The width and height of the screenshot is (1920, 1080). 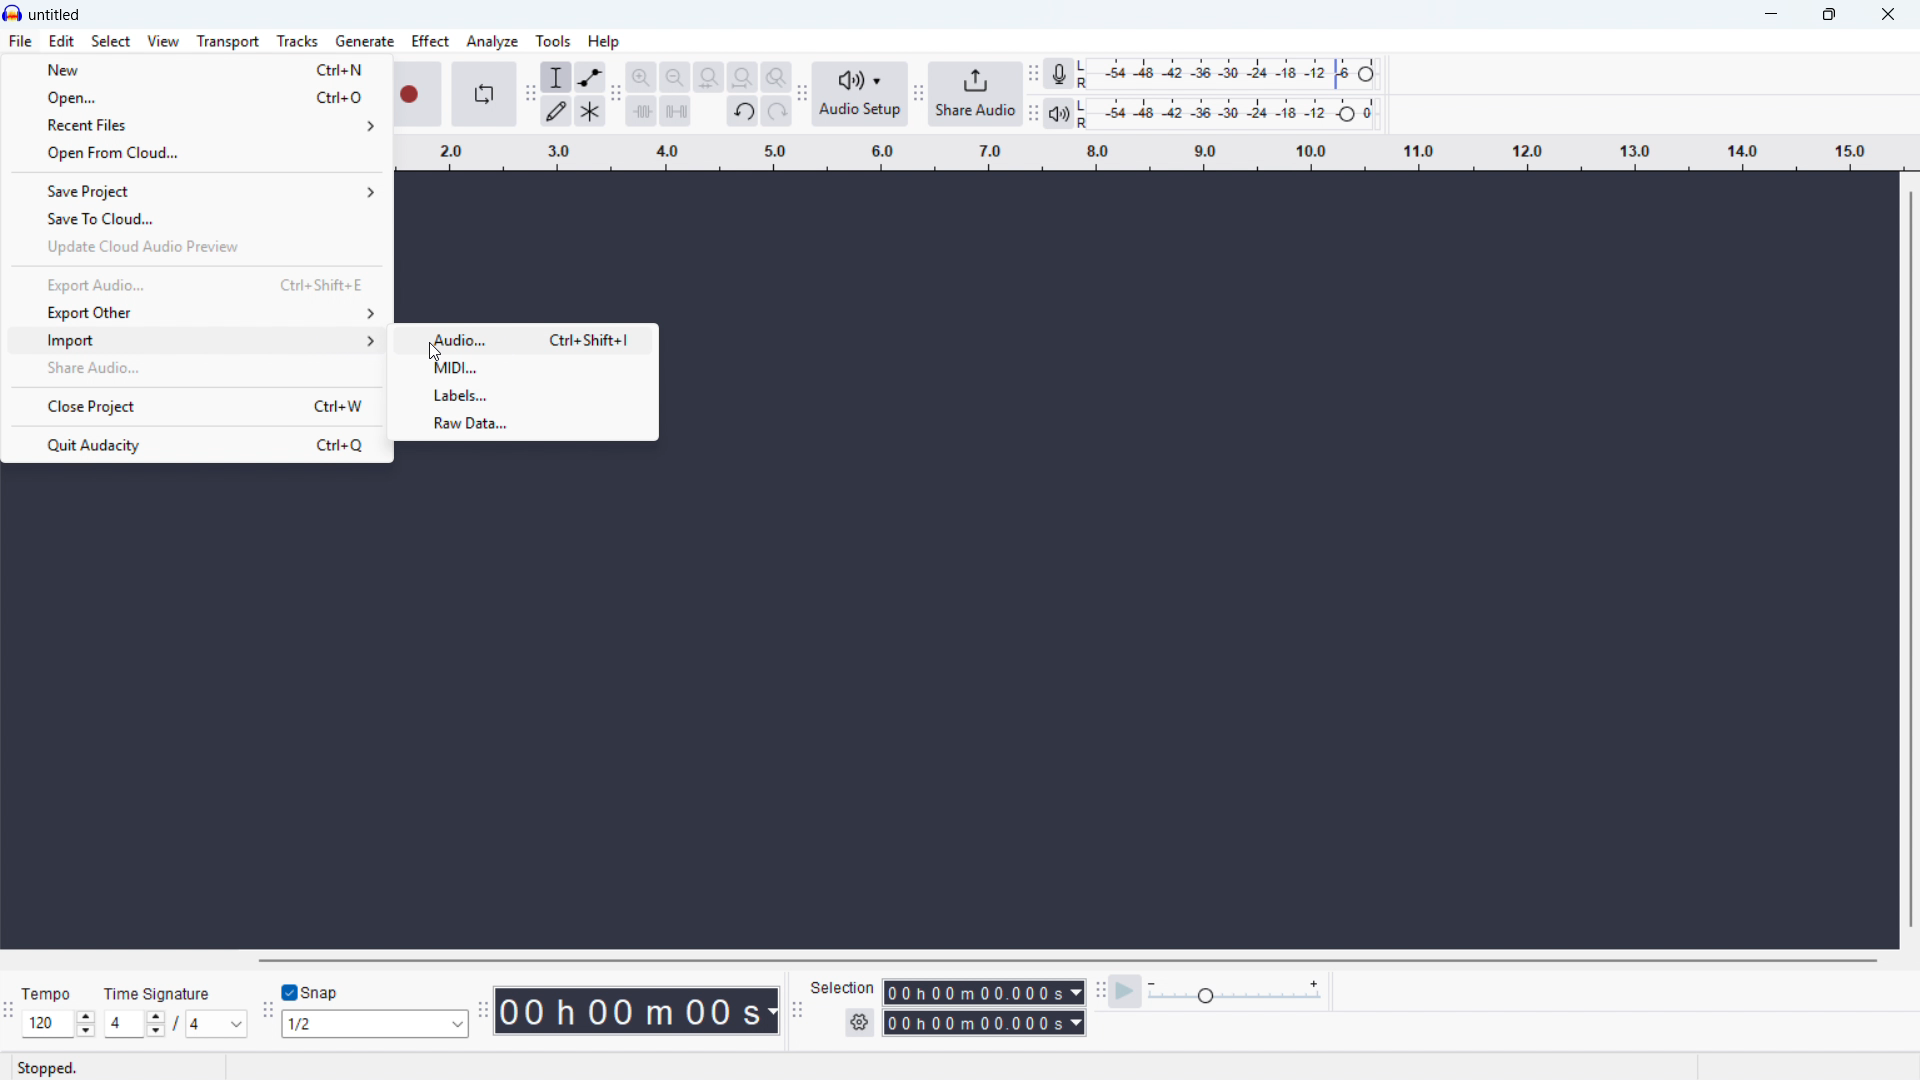 I want to click on Selection end time, so click(x=983, y=1023).